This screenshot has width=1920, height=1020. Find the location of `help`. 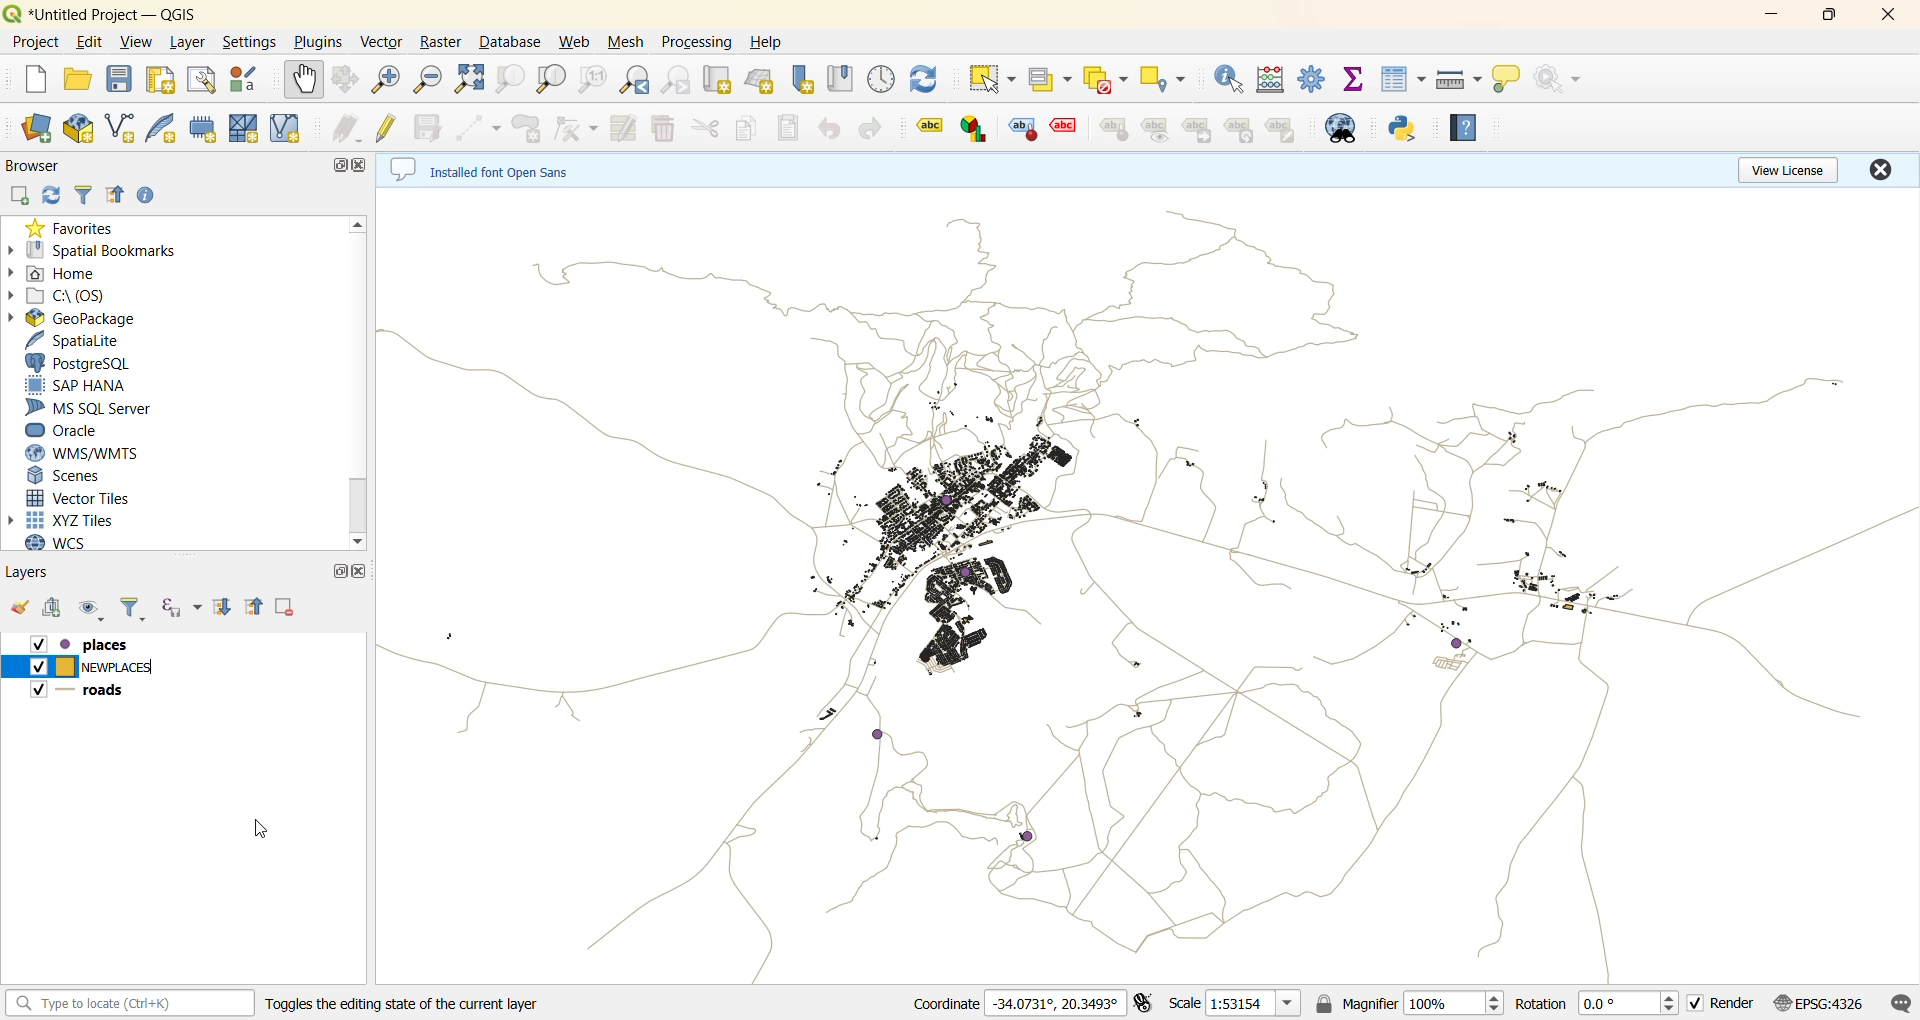

help is located at coordinates (766, 42).